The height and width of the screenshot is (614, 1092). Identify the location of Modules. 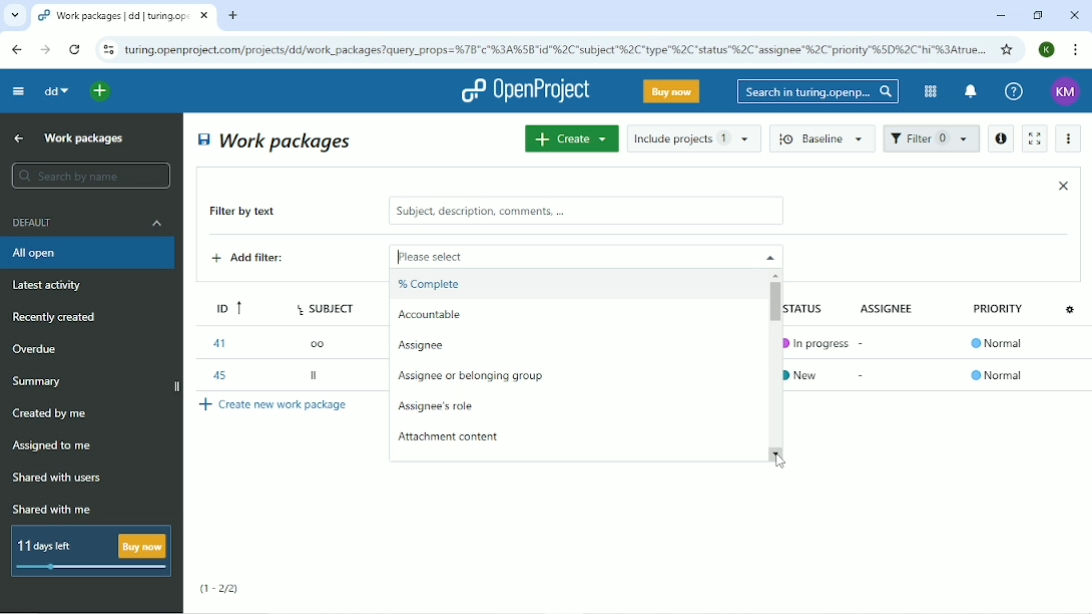
(928, 91).